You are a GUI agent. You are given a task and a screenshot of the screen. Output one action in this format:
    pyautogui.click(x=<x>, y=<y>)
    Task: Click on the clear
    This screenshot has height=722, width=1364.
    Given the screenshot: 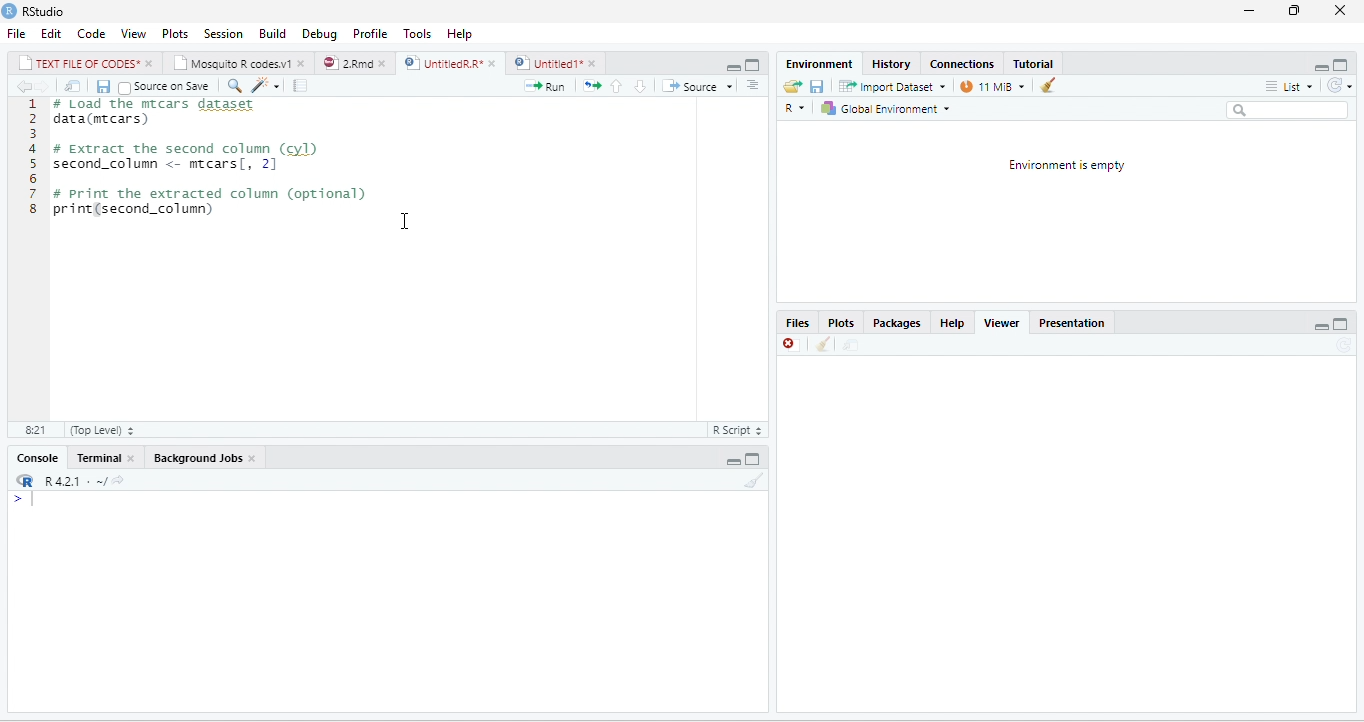 What is the action you would take?
    pyautogui.click(x=1047, y=85)
    